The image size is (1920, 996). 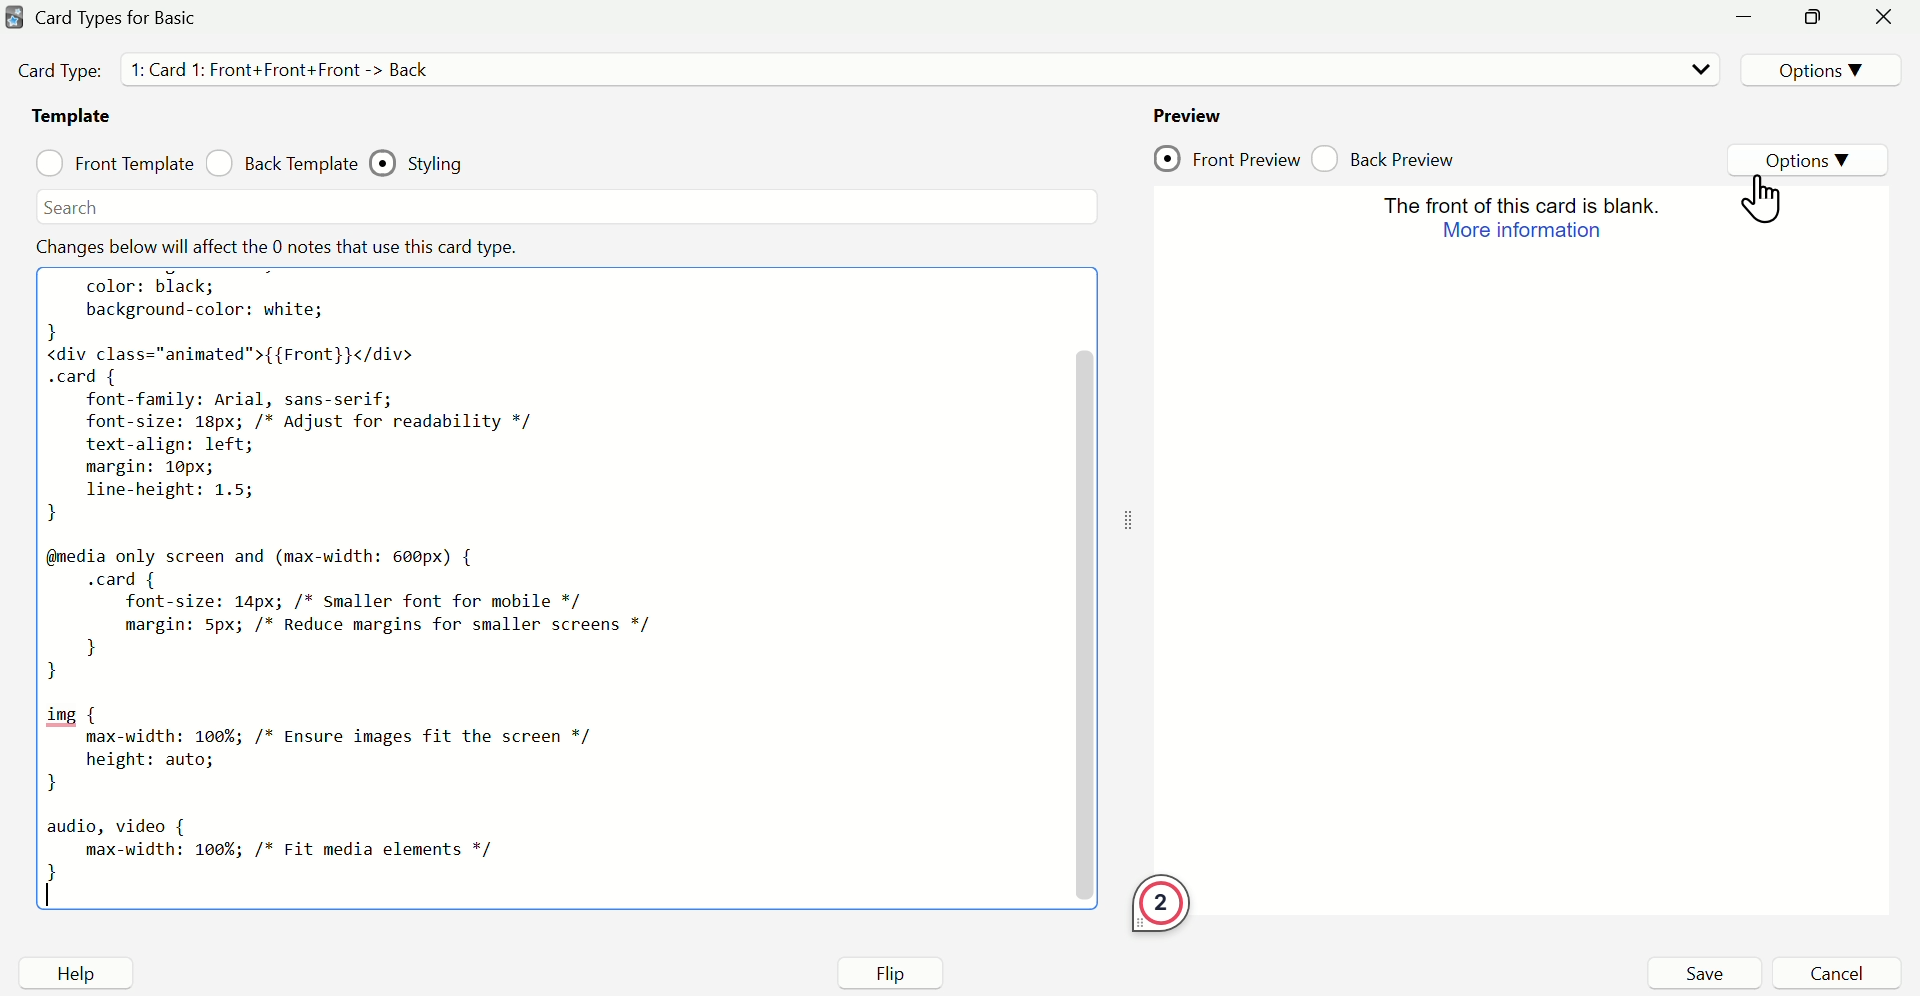 I want to click on Back Preview, so click(x=1393, y=155).